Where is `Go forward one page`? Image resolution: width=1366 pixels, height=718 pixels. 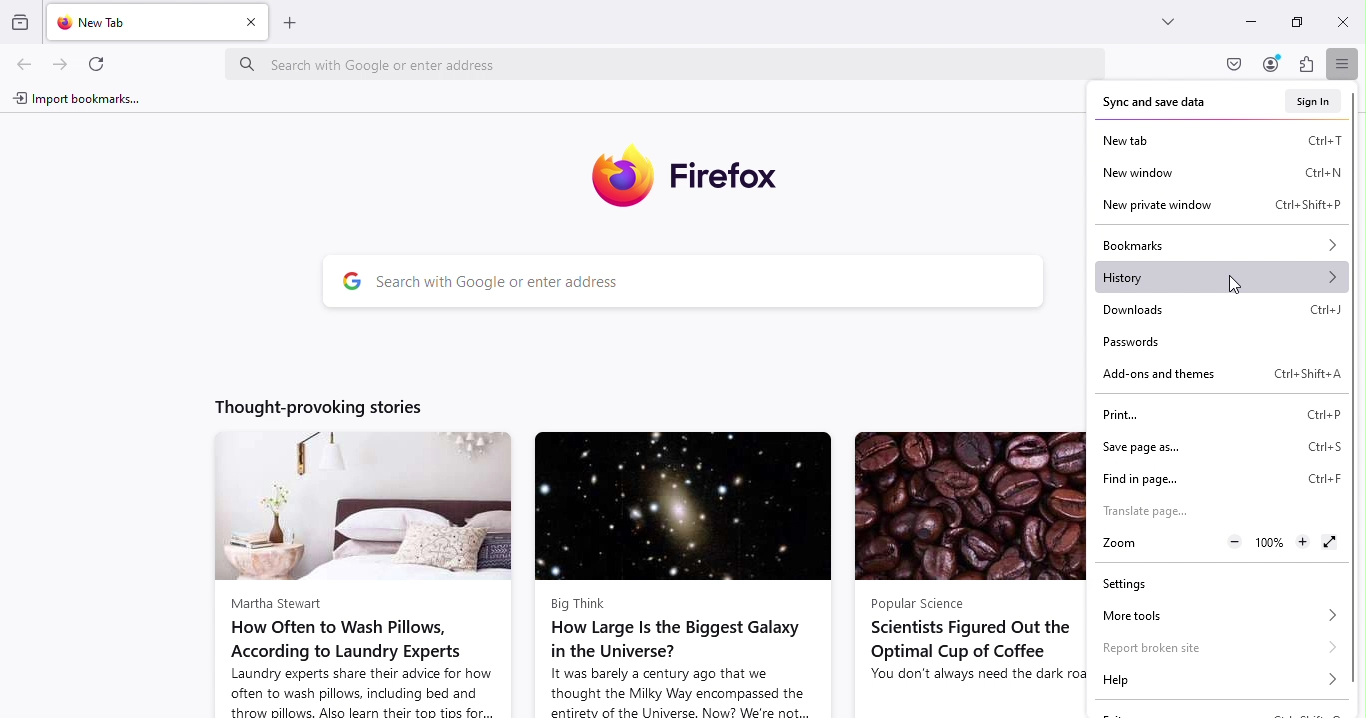
Go forward one page is located at coordinates (60, 63).